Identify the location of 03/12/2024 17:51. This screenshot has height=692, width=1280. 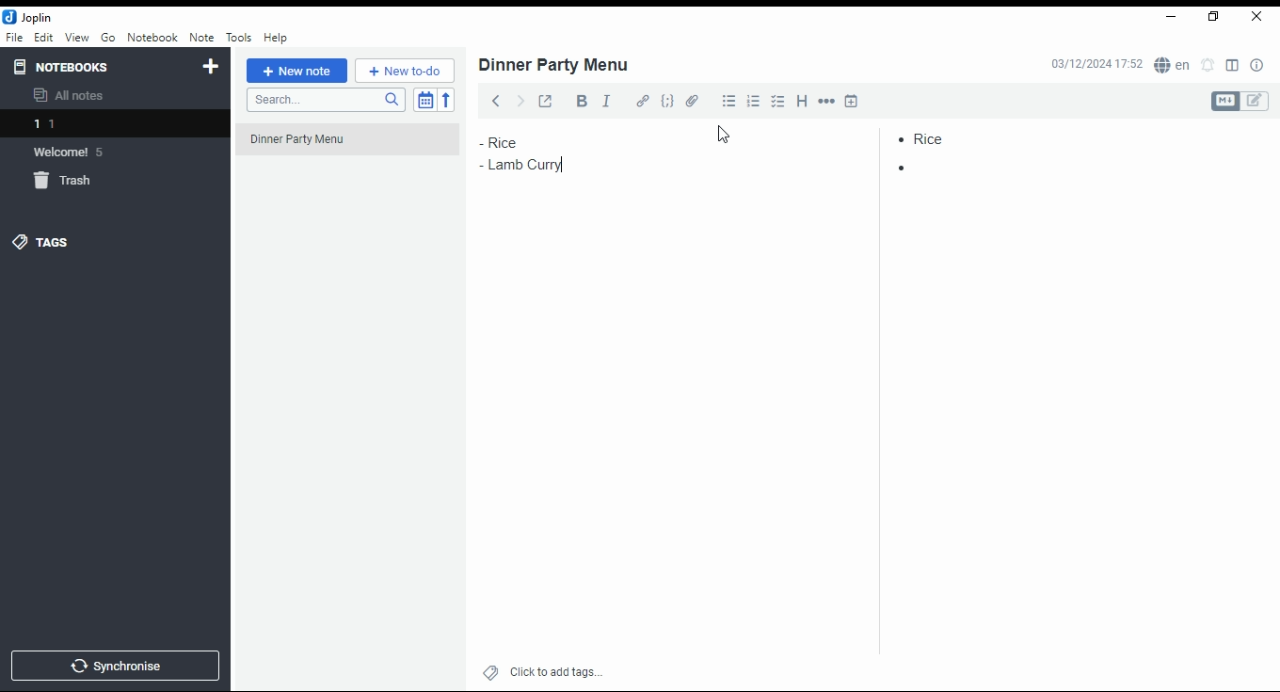
(1094, 65).